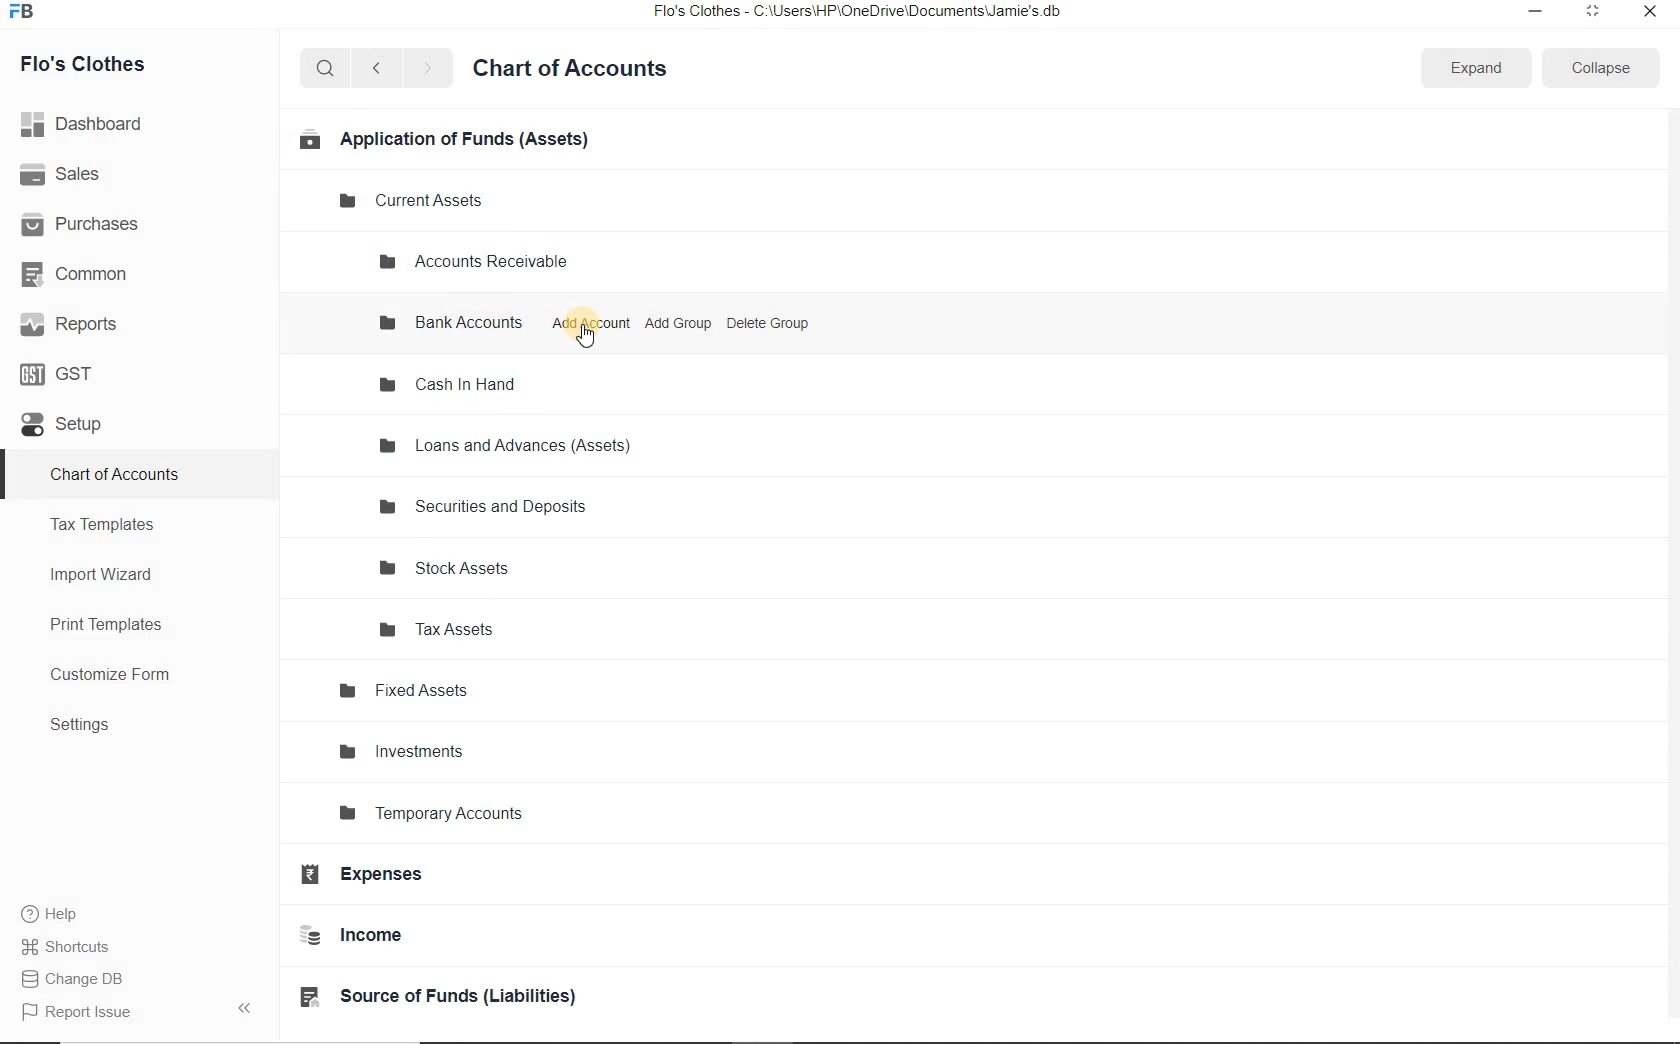  What do you see at coordinates (422, 199) in the screenshot?
I see `Current Assets` at bounding box center [422, 199].